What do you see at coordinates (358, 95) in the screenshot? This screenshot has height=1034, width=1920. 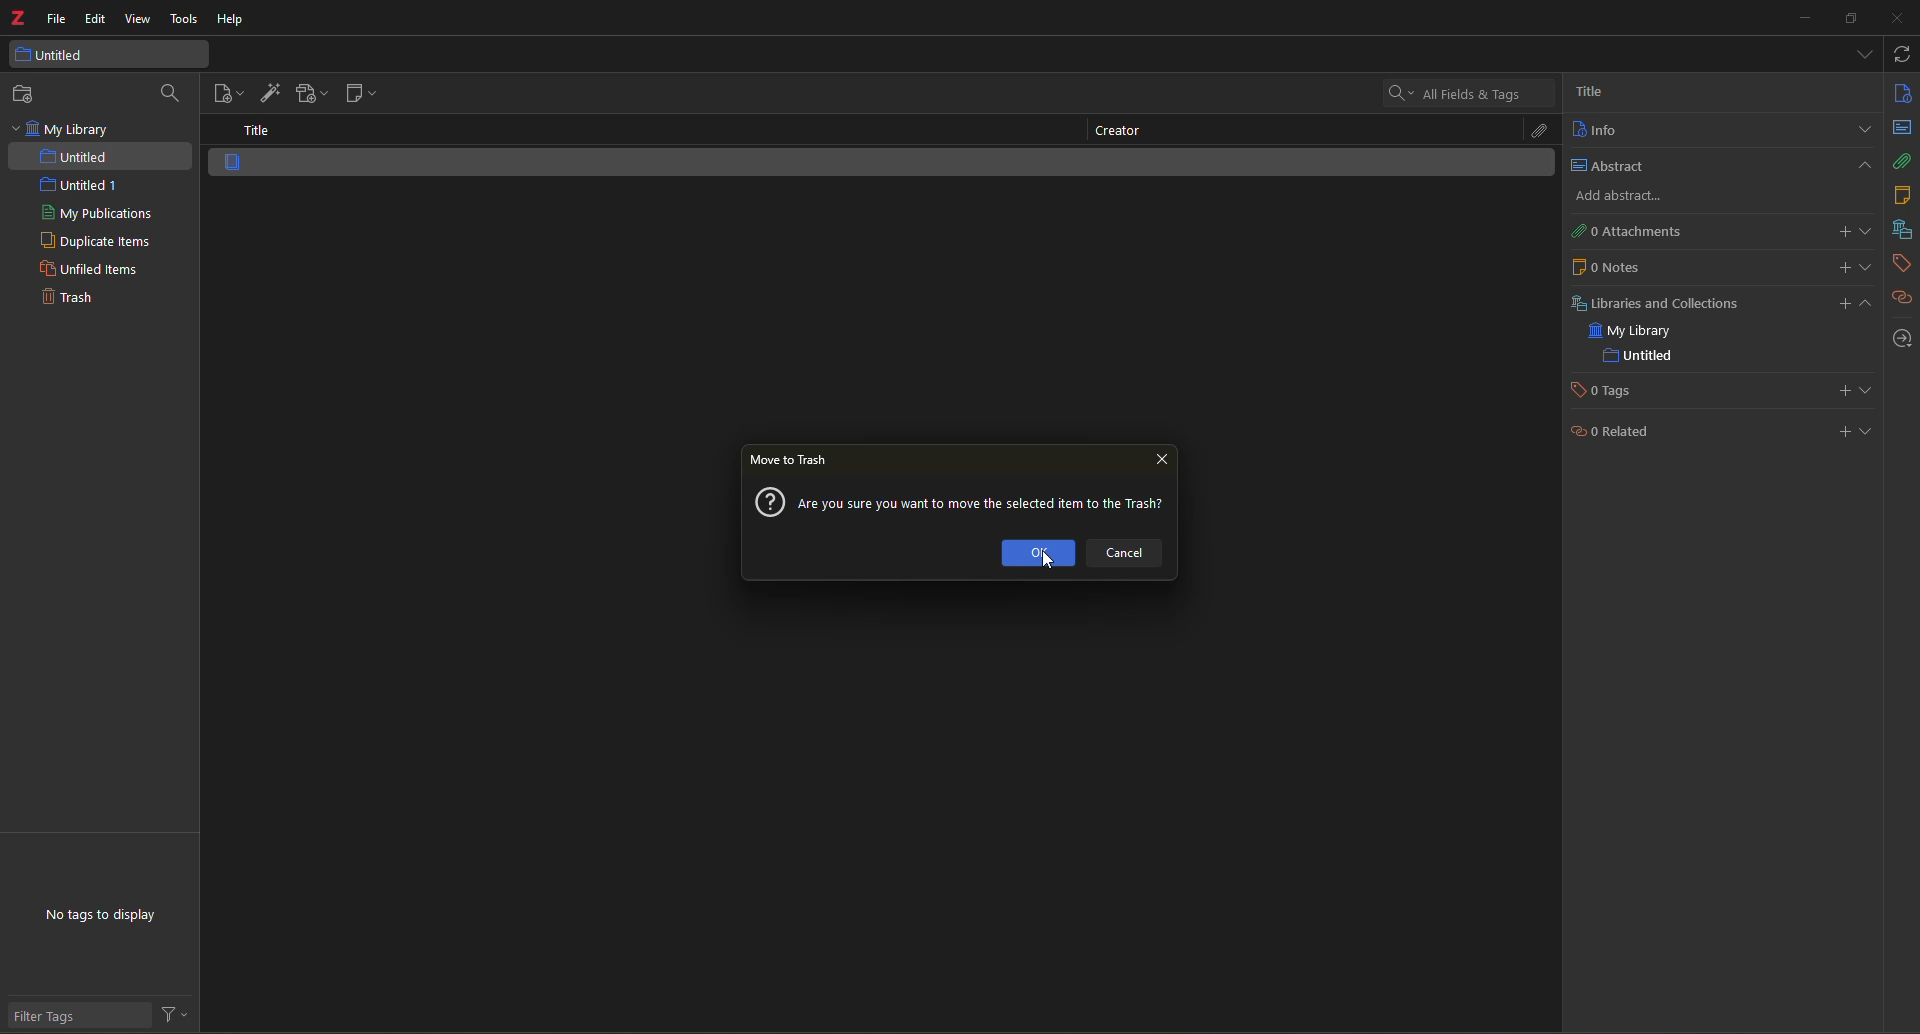 I see `new note` at bounding box center [358, 95].